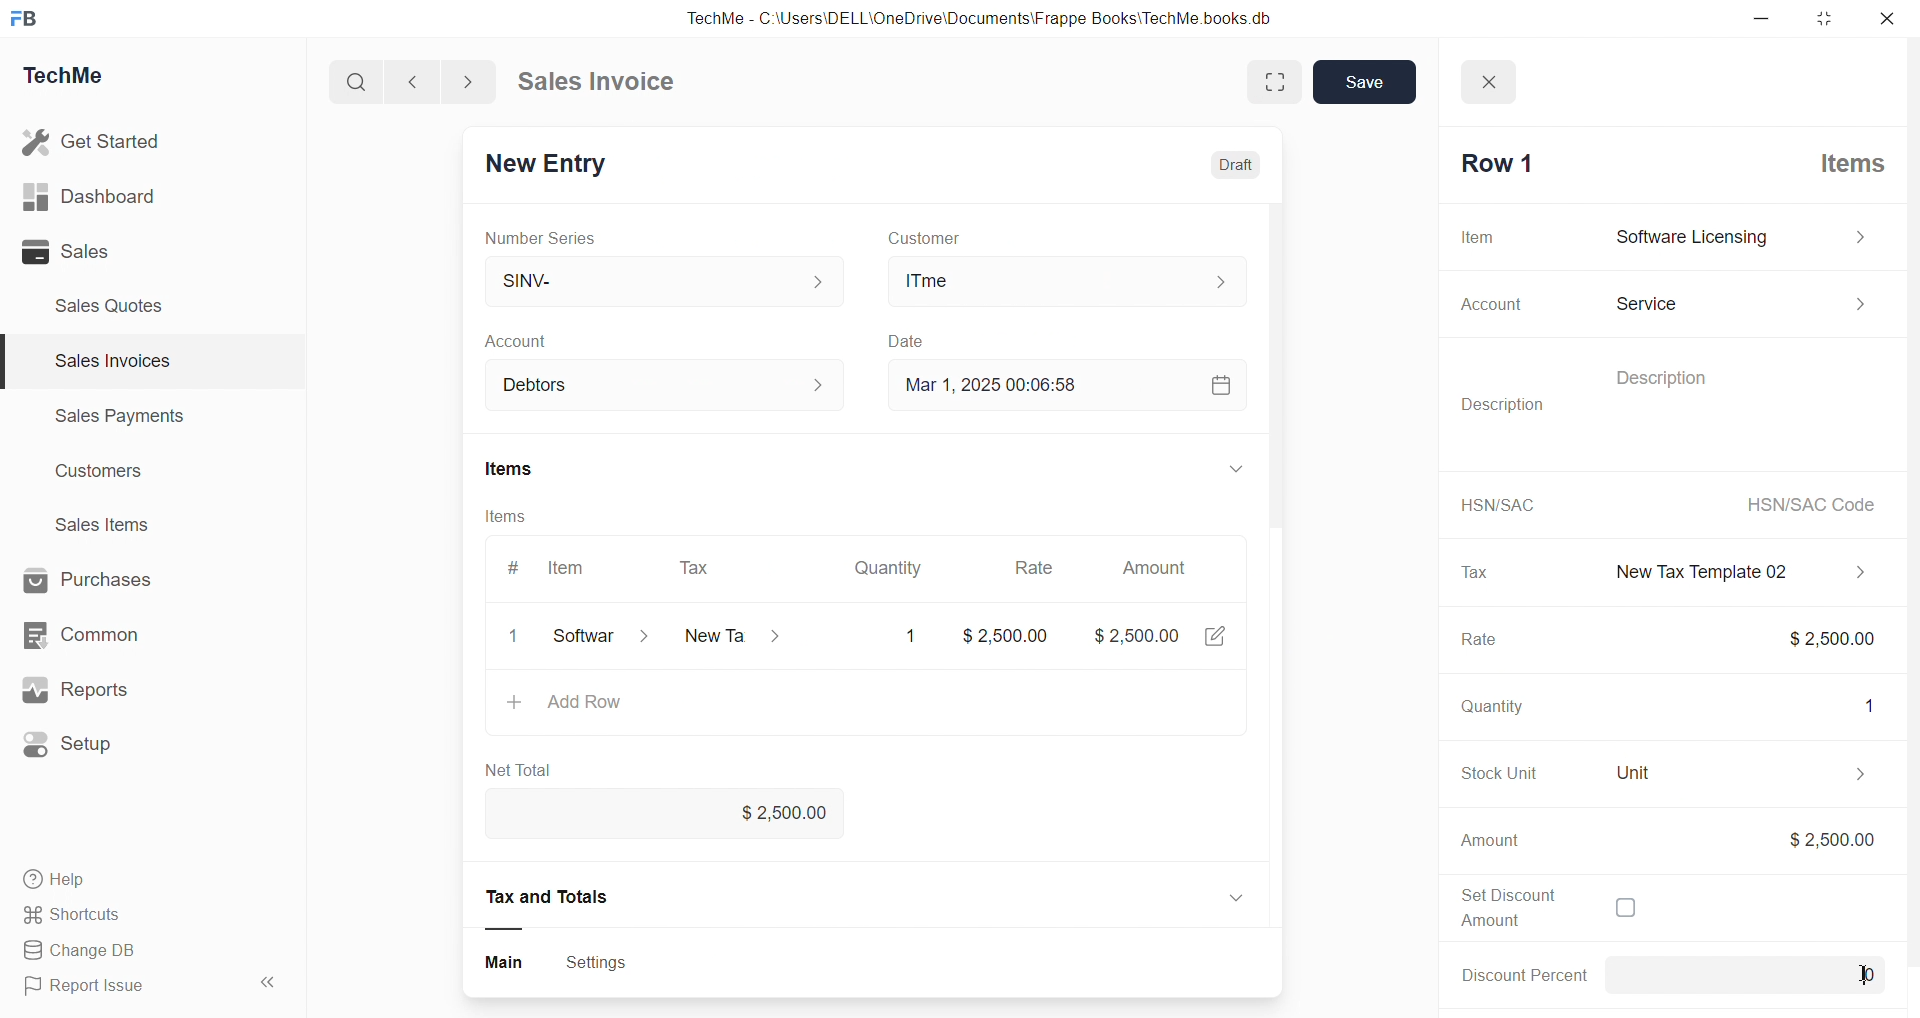 The height and width of the screenshot is (1018, 1920). Describe the element at coordinates (958, 236) in the screenshot. I see `Customer` at that location.